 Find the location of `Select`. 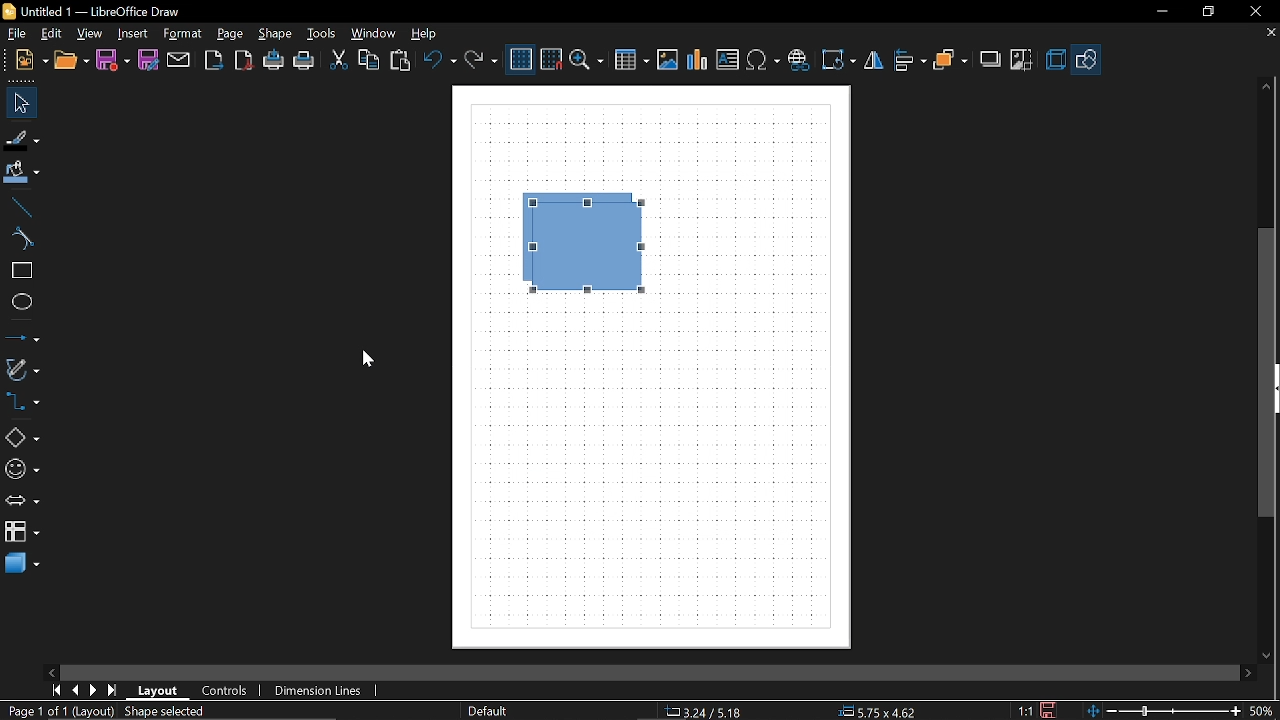

Select is located at coordinates (22, 103).